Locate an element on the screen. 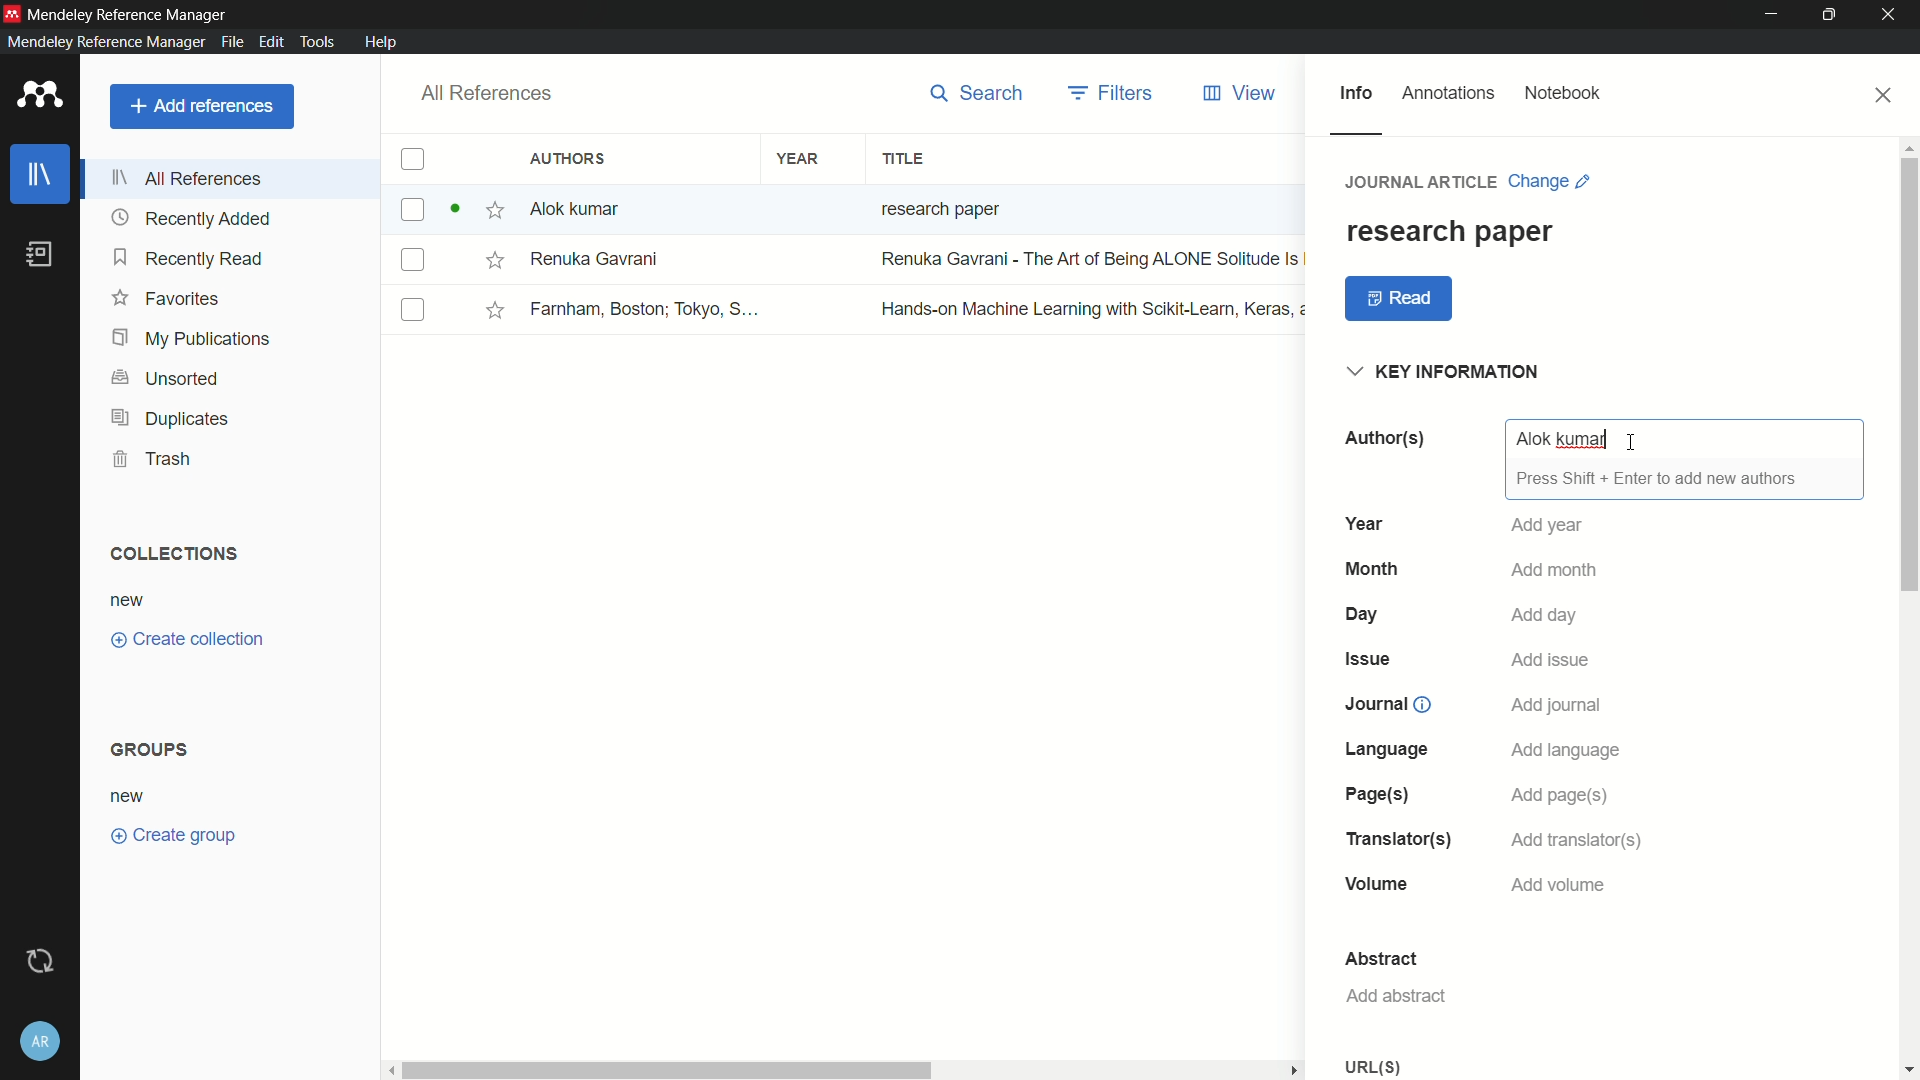 This screenshot has width=1920, height=1080. title is located at coordinates (902, 160).